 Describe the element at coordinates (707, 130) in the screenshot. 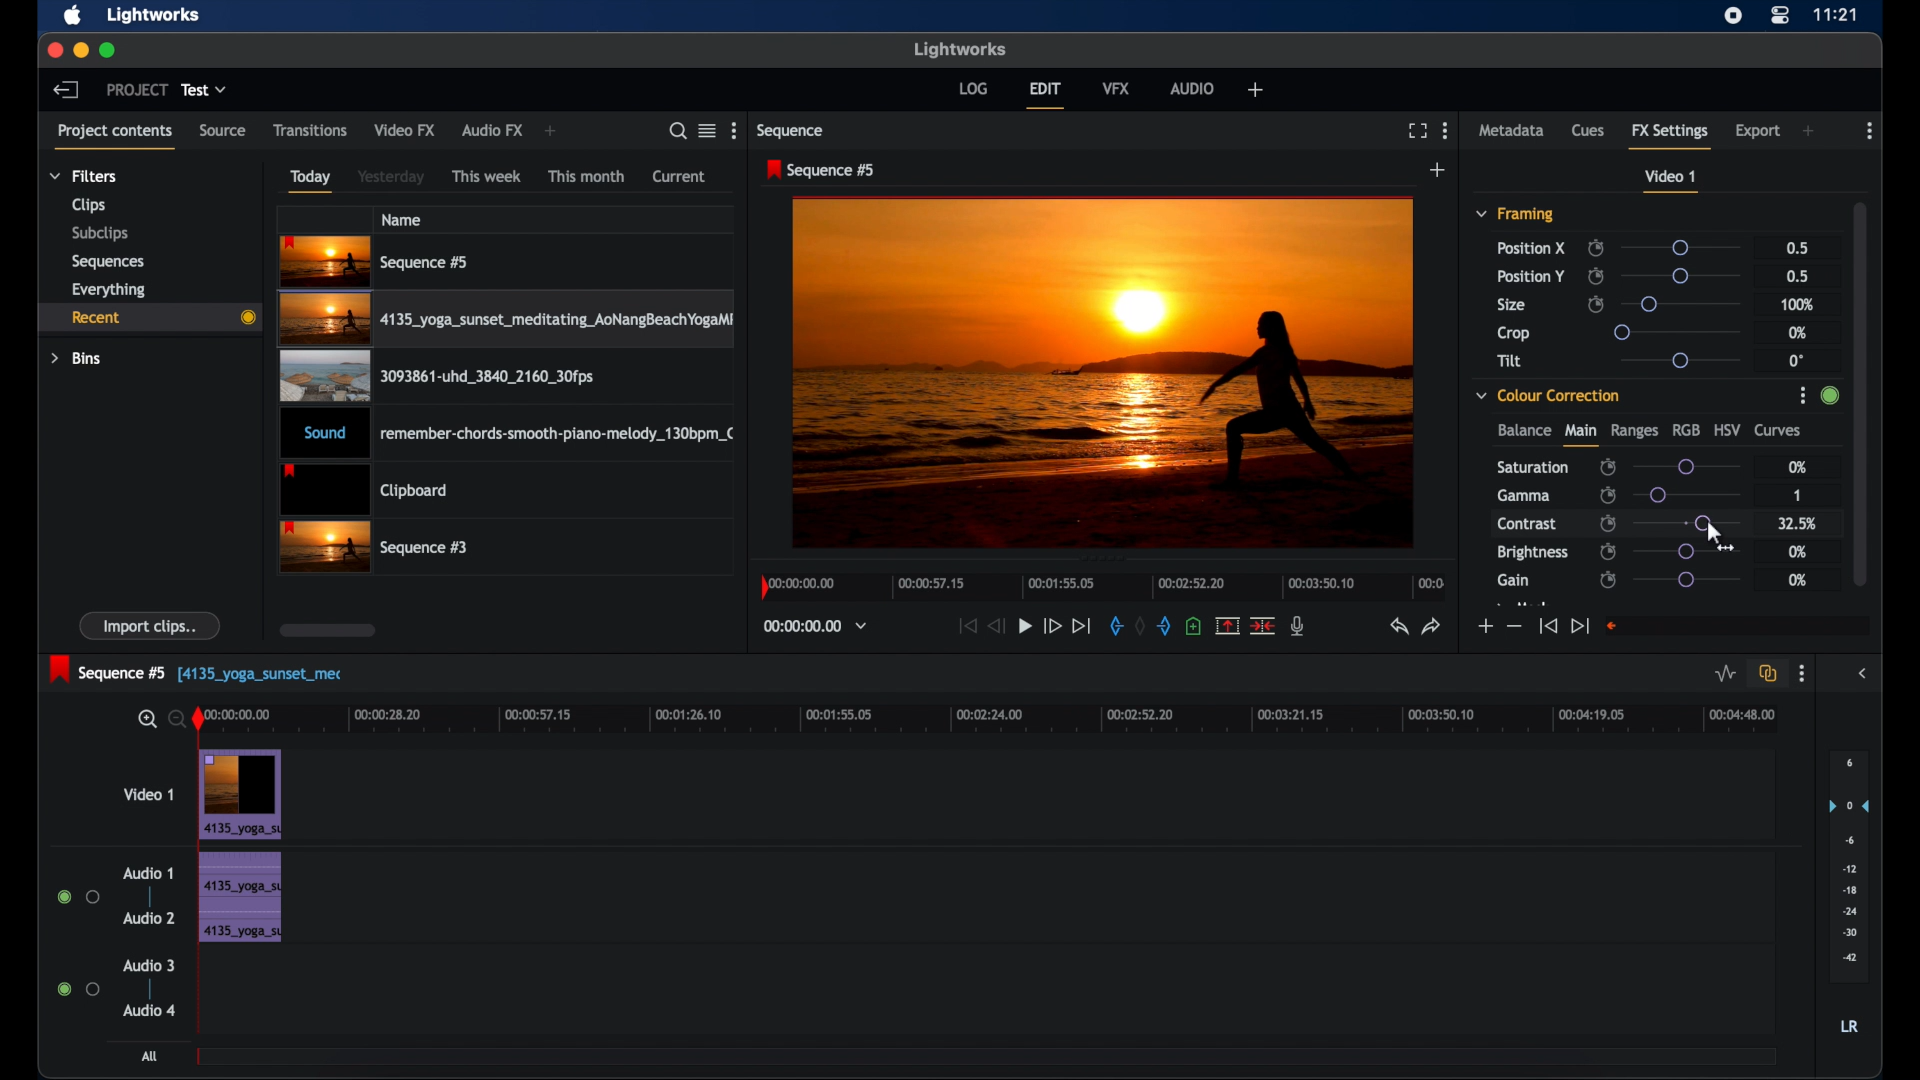

I see `toggle list or tile view` at that location.